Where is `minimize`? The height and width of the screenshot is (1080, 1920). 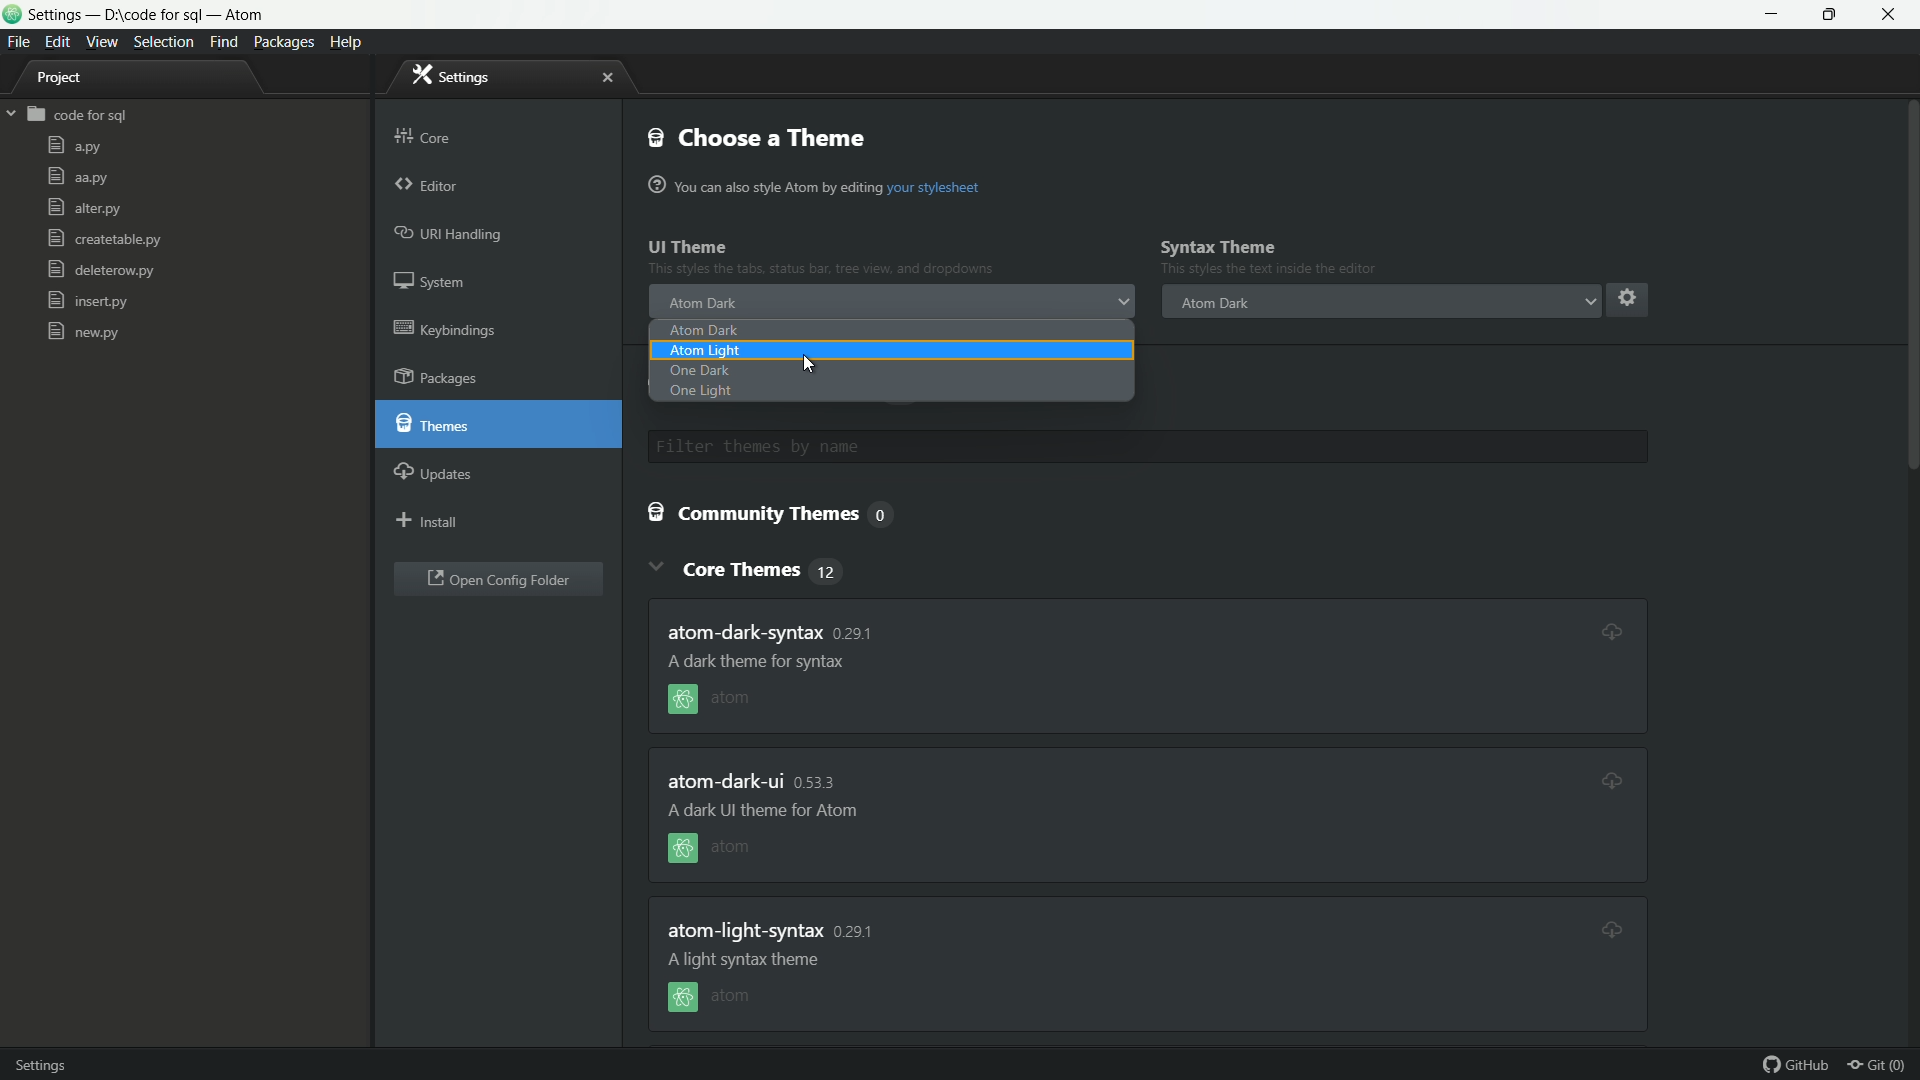
minimize is located at coordinates (1773, 14).